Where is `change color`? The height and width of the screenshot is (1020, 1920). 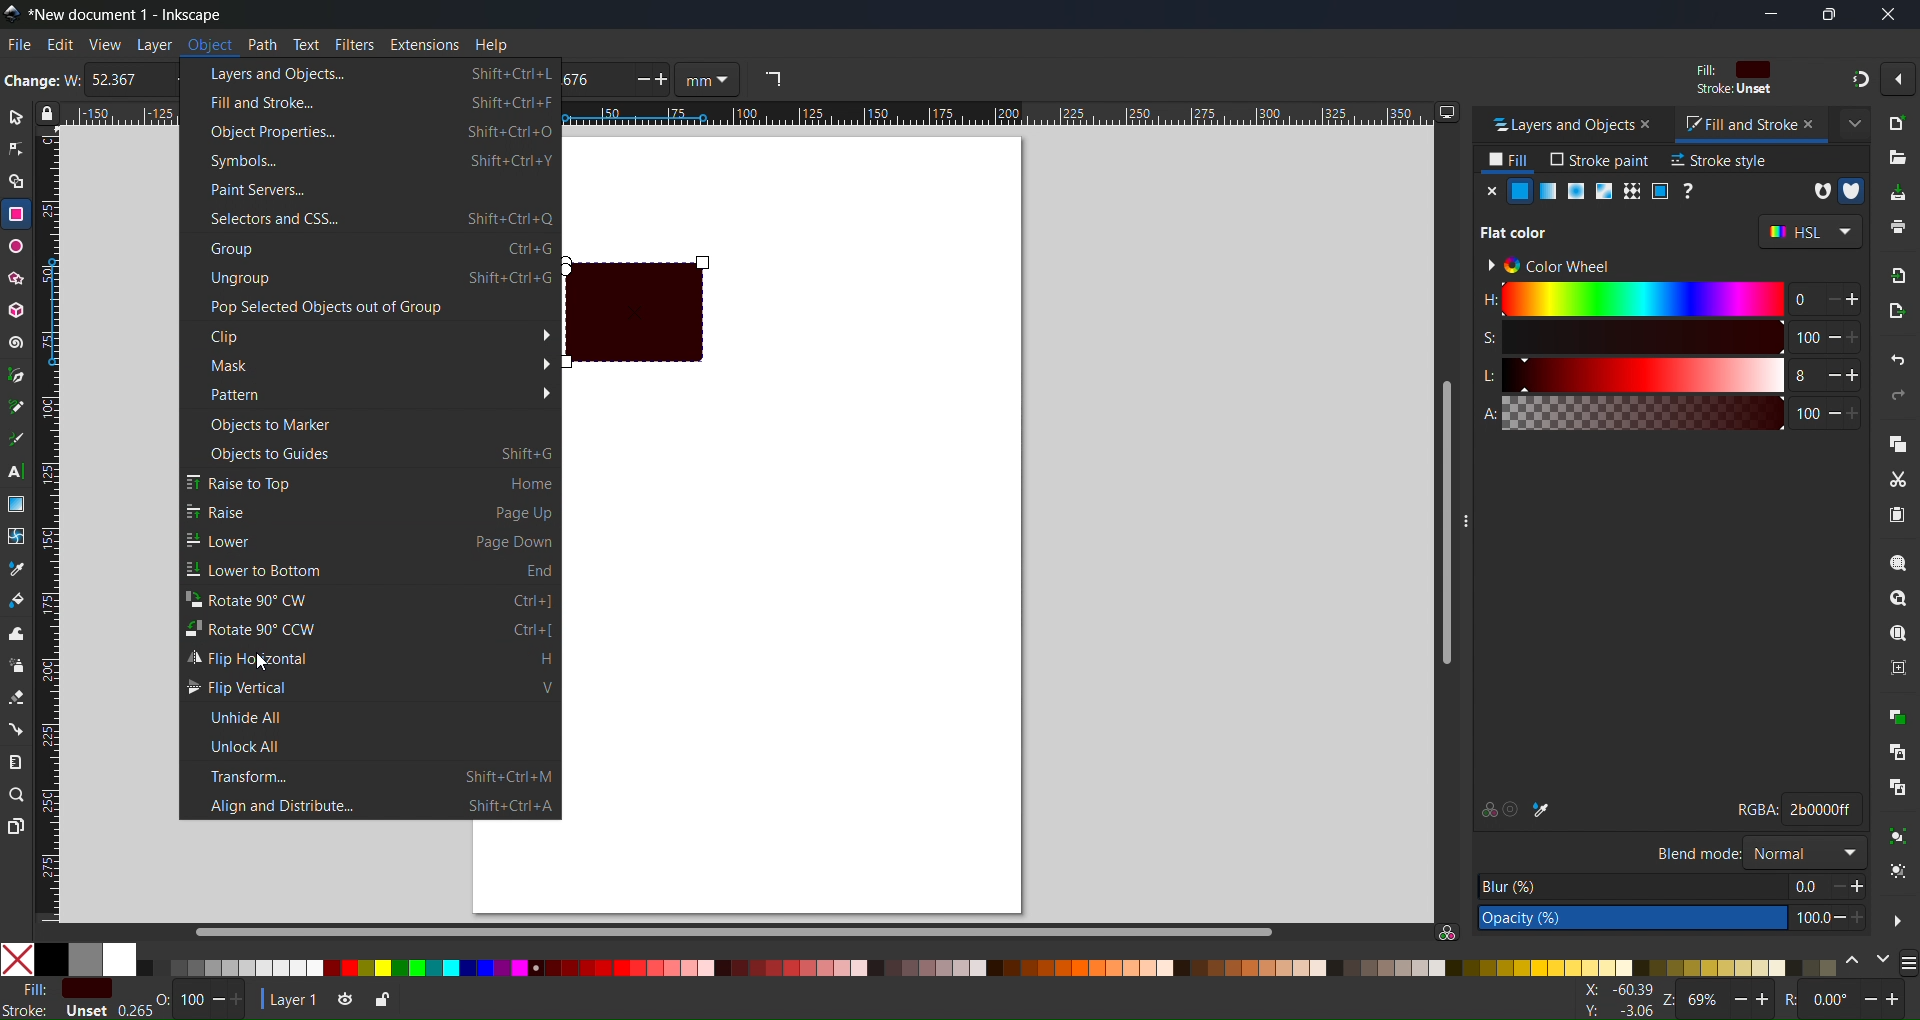
change color is located at coordinates (1881, 963).